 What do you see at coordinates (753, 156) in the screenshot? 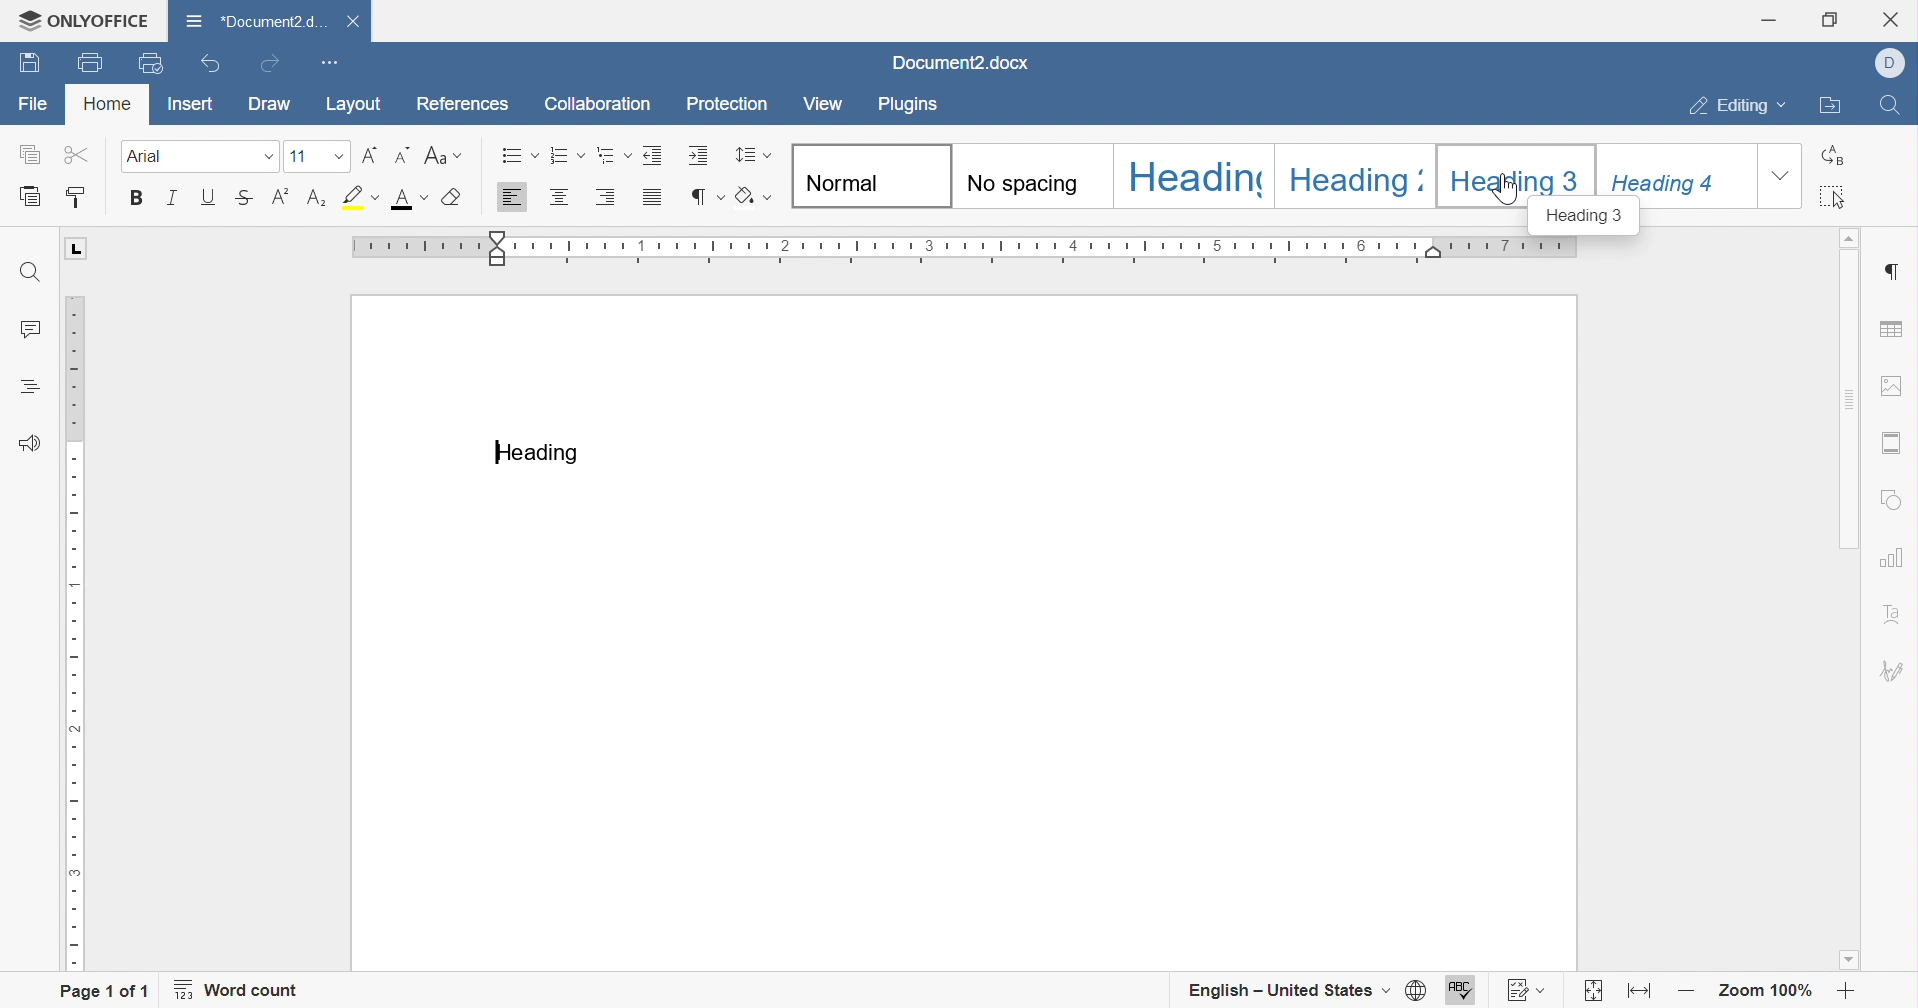
I see `Paragraph Line spacing` at bounding box center [753, 156].